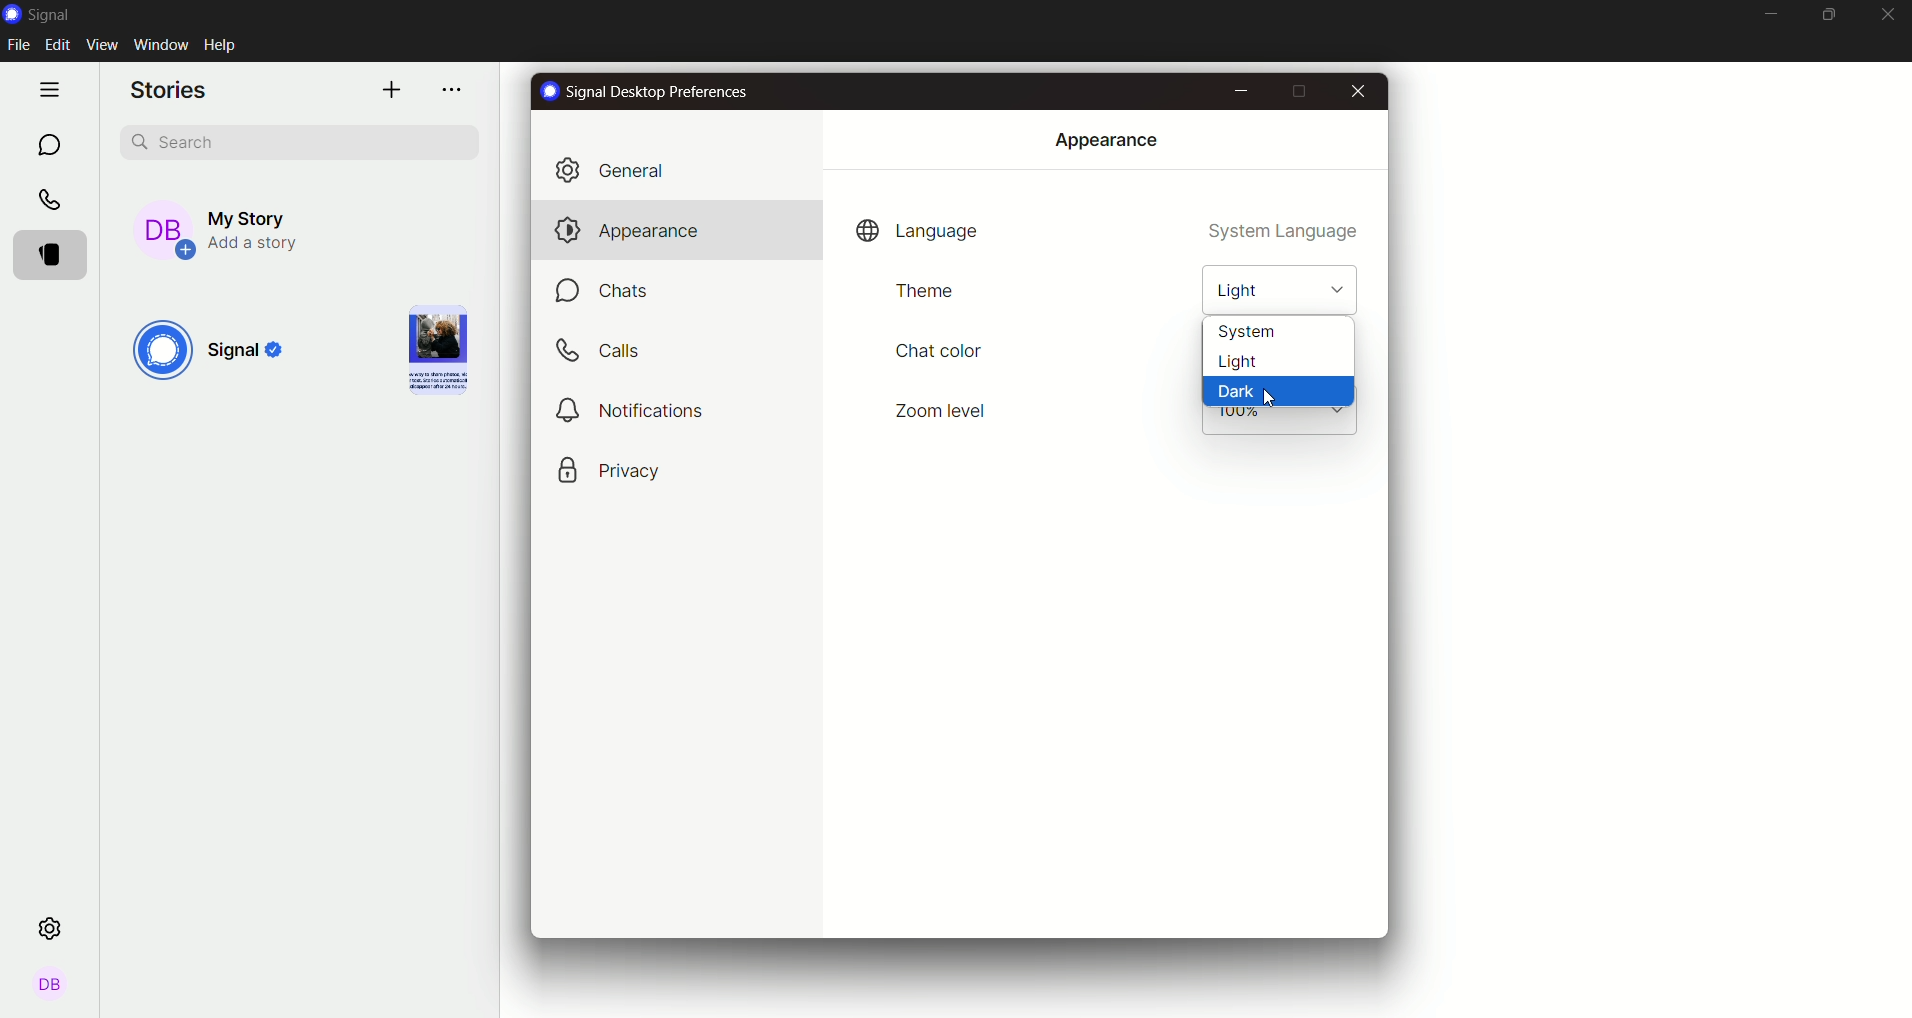 This screenshot has height=1018, width=1912. What do you see at coordinates (1282, 332) in the screenshot?
I see `system` at bounding box center [1282, 332].